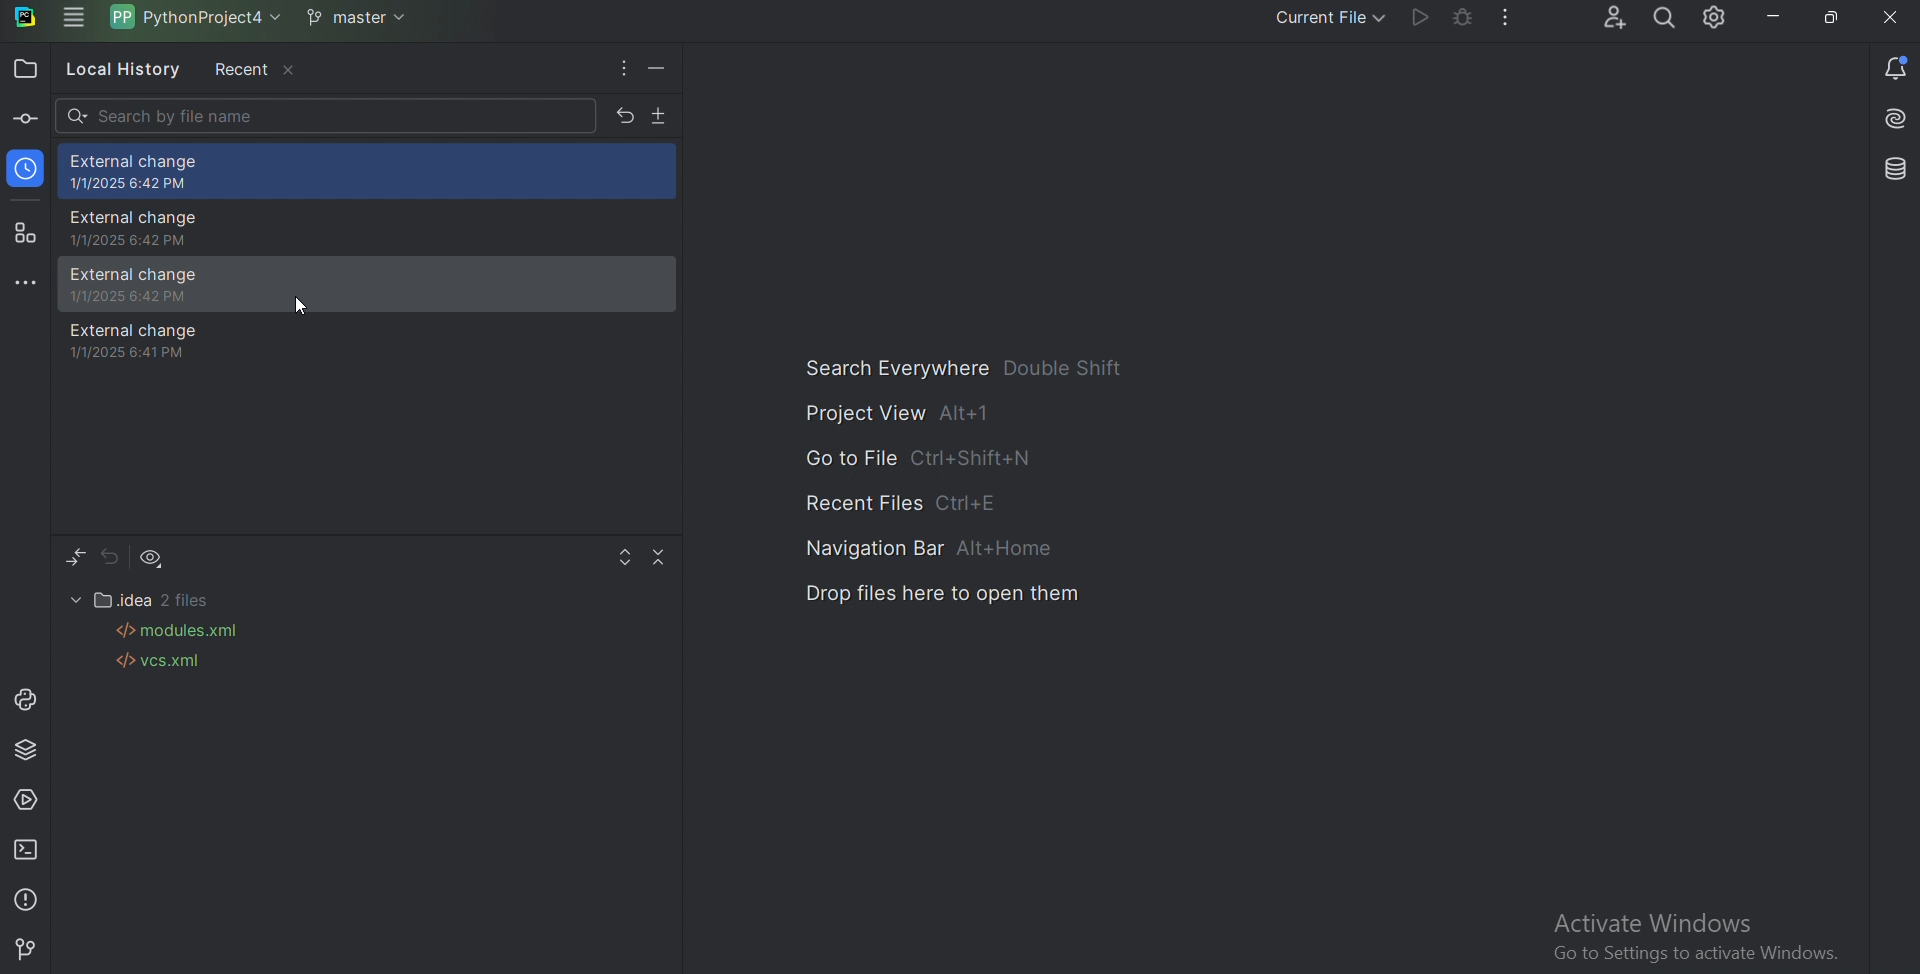 Image resolution: width=1920 pixels, height=974 pixels. What do you see at coordinates (622, 70) in the screenshot?
I see `Options` at bounding box center [622, 70].